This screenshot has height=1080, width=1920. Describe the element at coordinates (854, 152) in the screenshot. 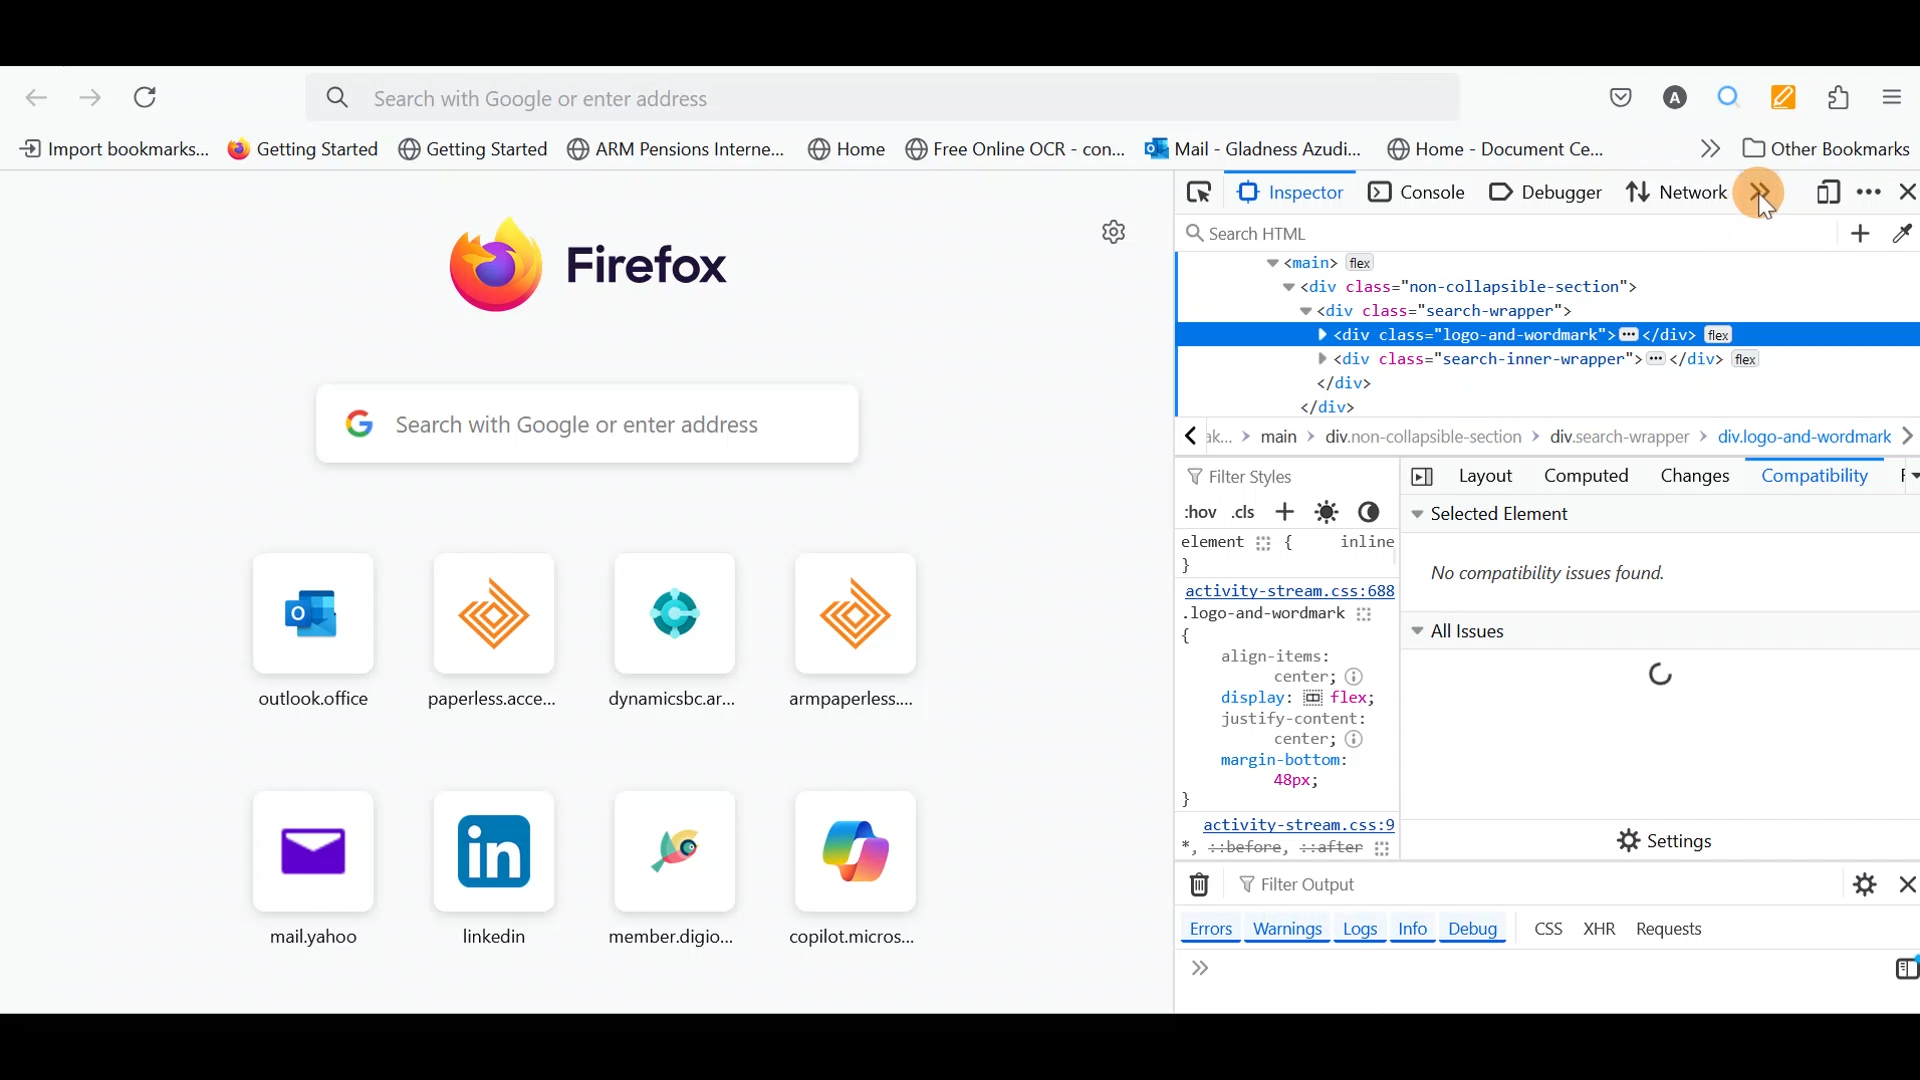

I see `Bookmark 5` at that location.